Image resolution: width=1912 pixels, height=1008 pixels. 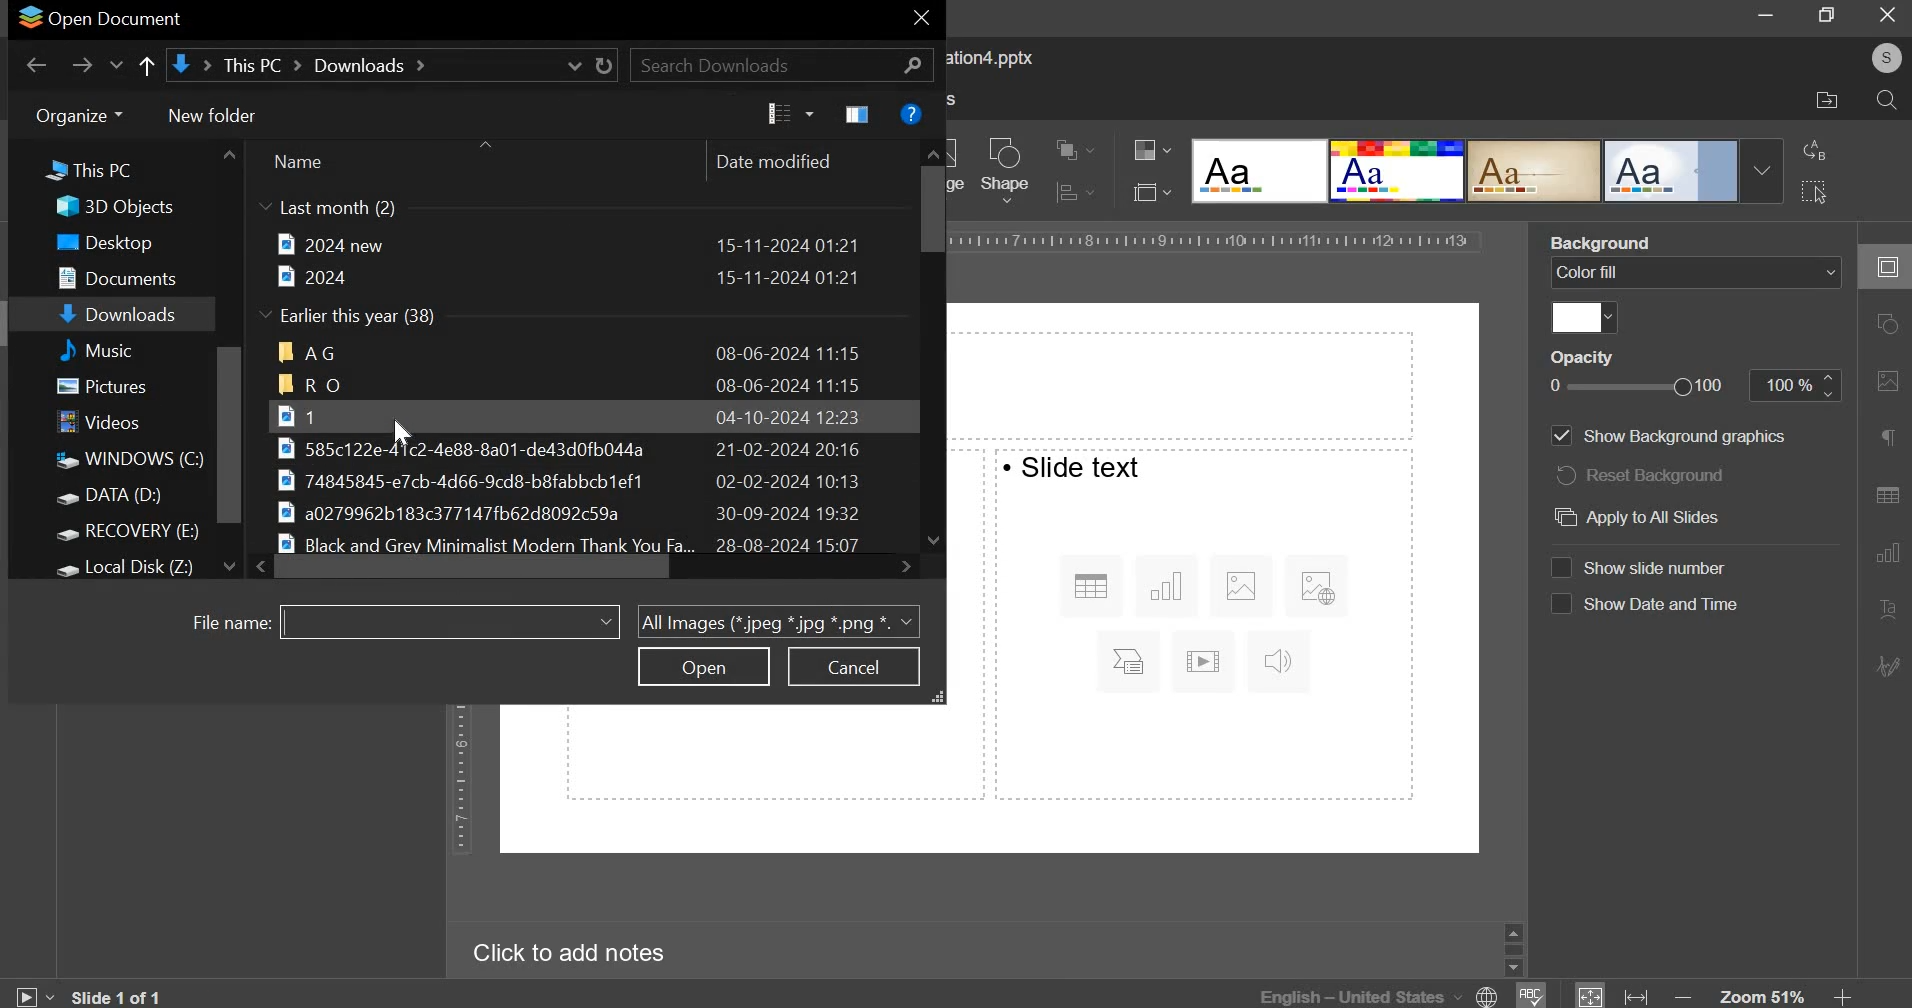 What do you see at coordinates (1646, 475) in the screenshot?
I see `reset background` at bounding box center [1646, 475].